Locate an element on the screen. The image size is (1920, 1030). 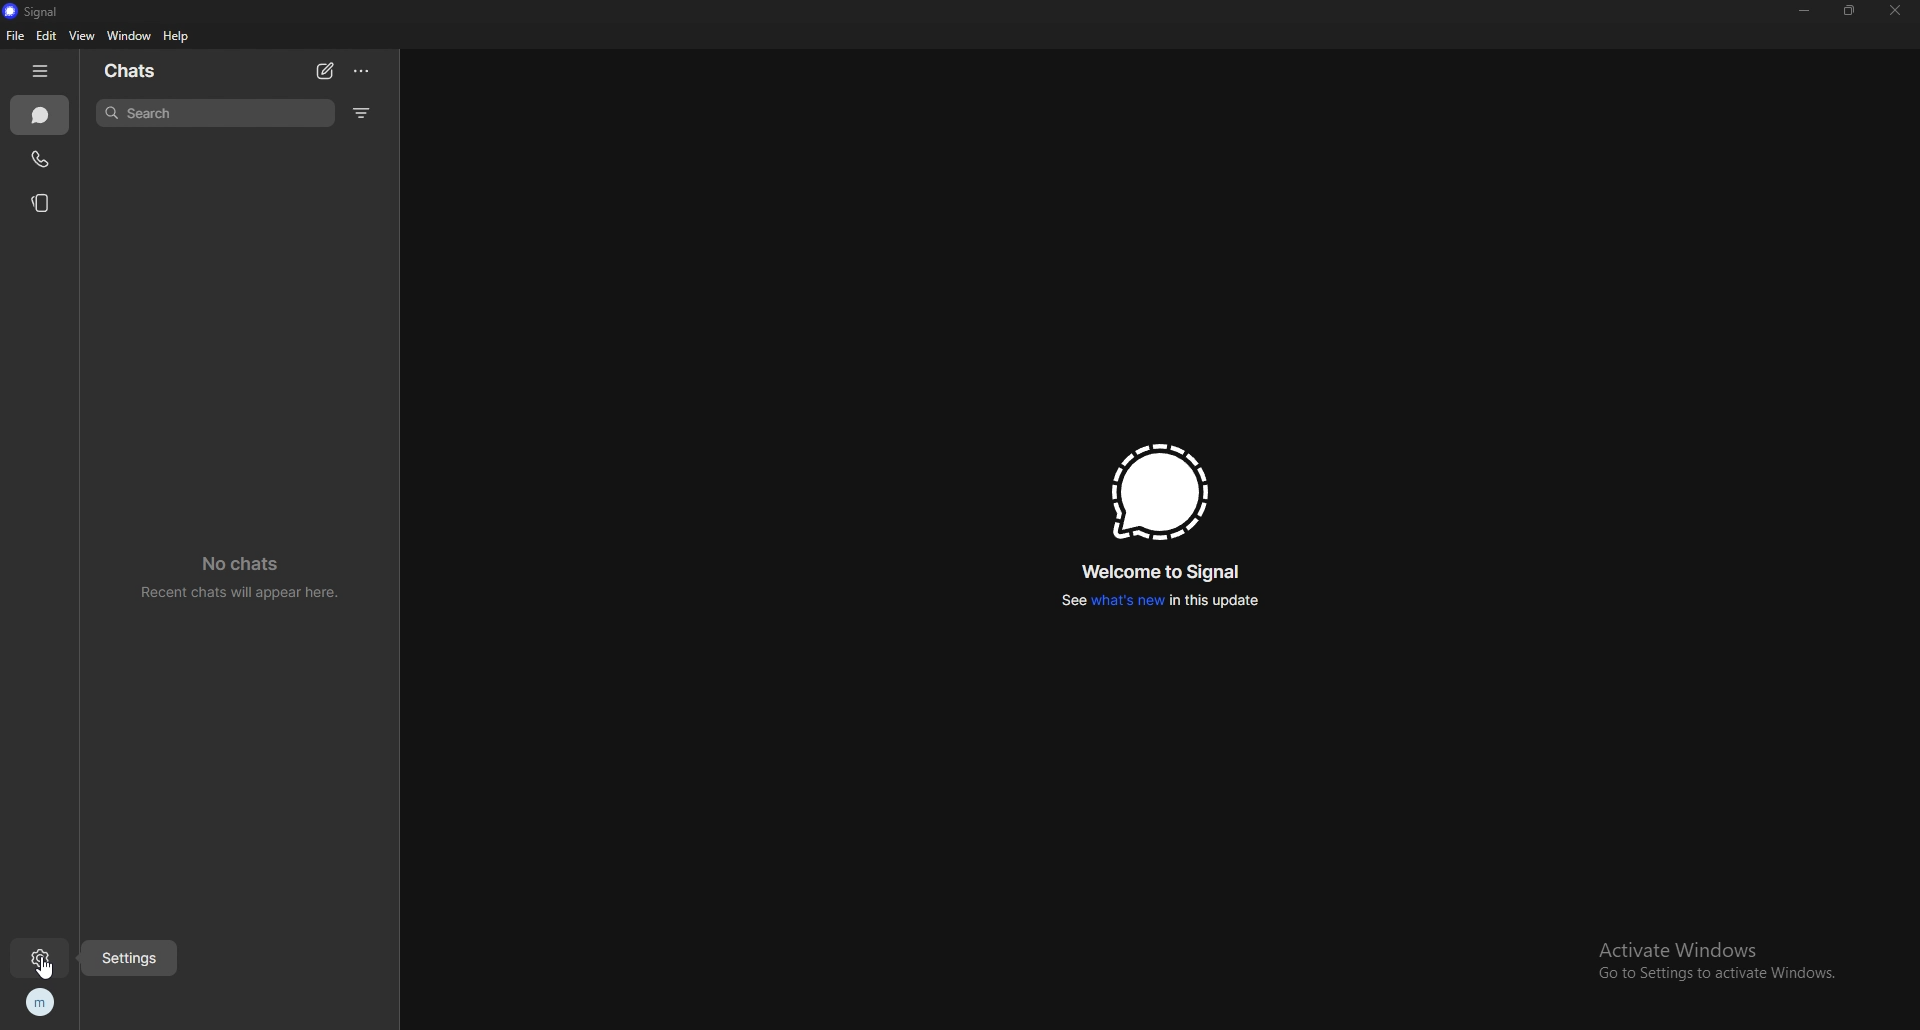
filter is located at coordinates (364, 114).